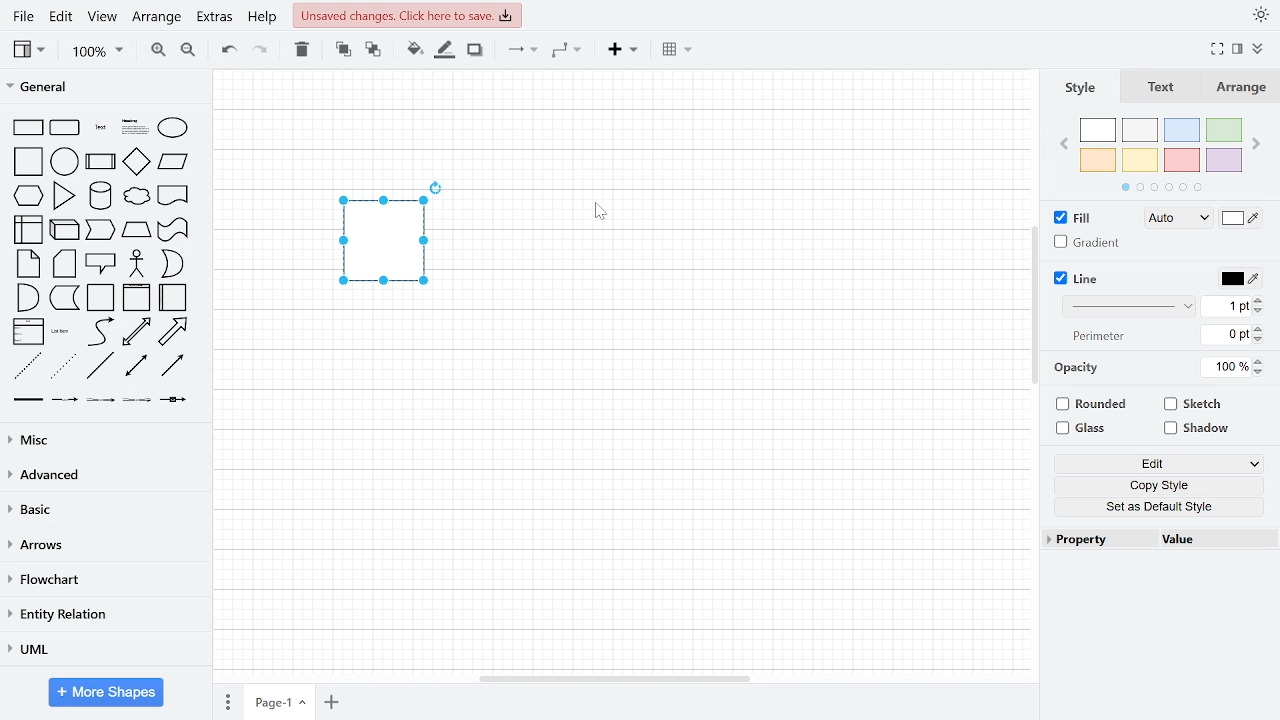 Image resolution: width=1280 pixels, height=720 pixels. What do you see at coordinates (1259, 360) in the screenshot?
I see `increase opacity` at bounding box center [1259, 360].